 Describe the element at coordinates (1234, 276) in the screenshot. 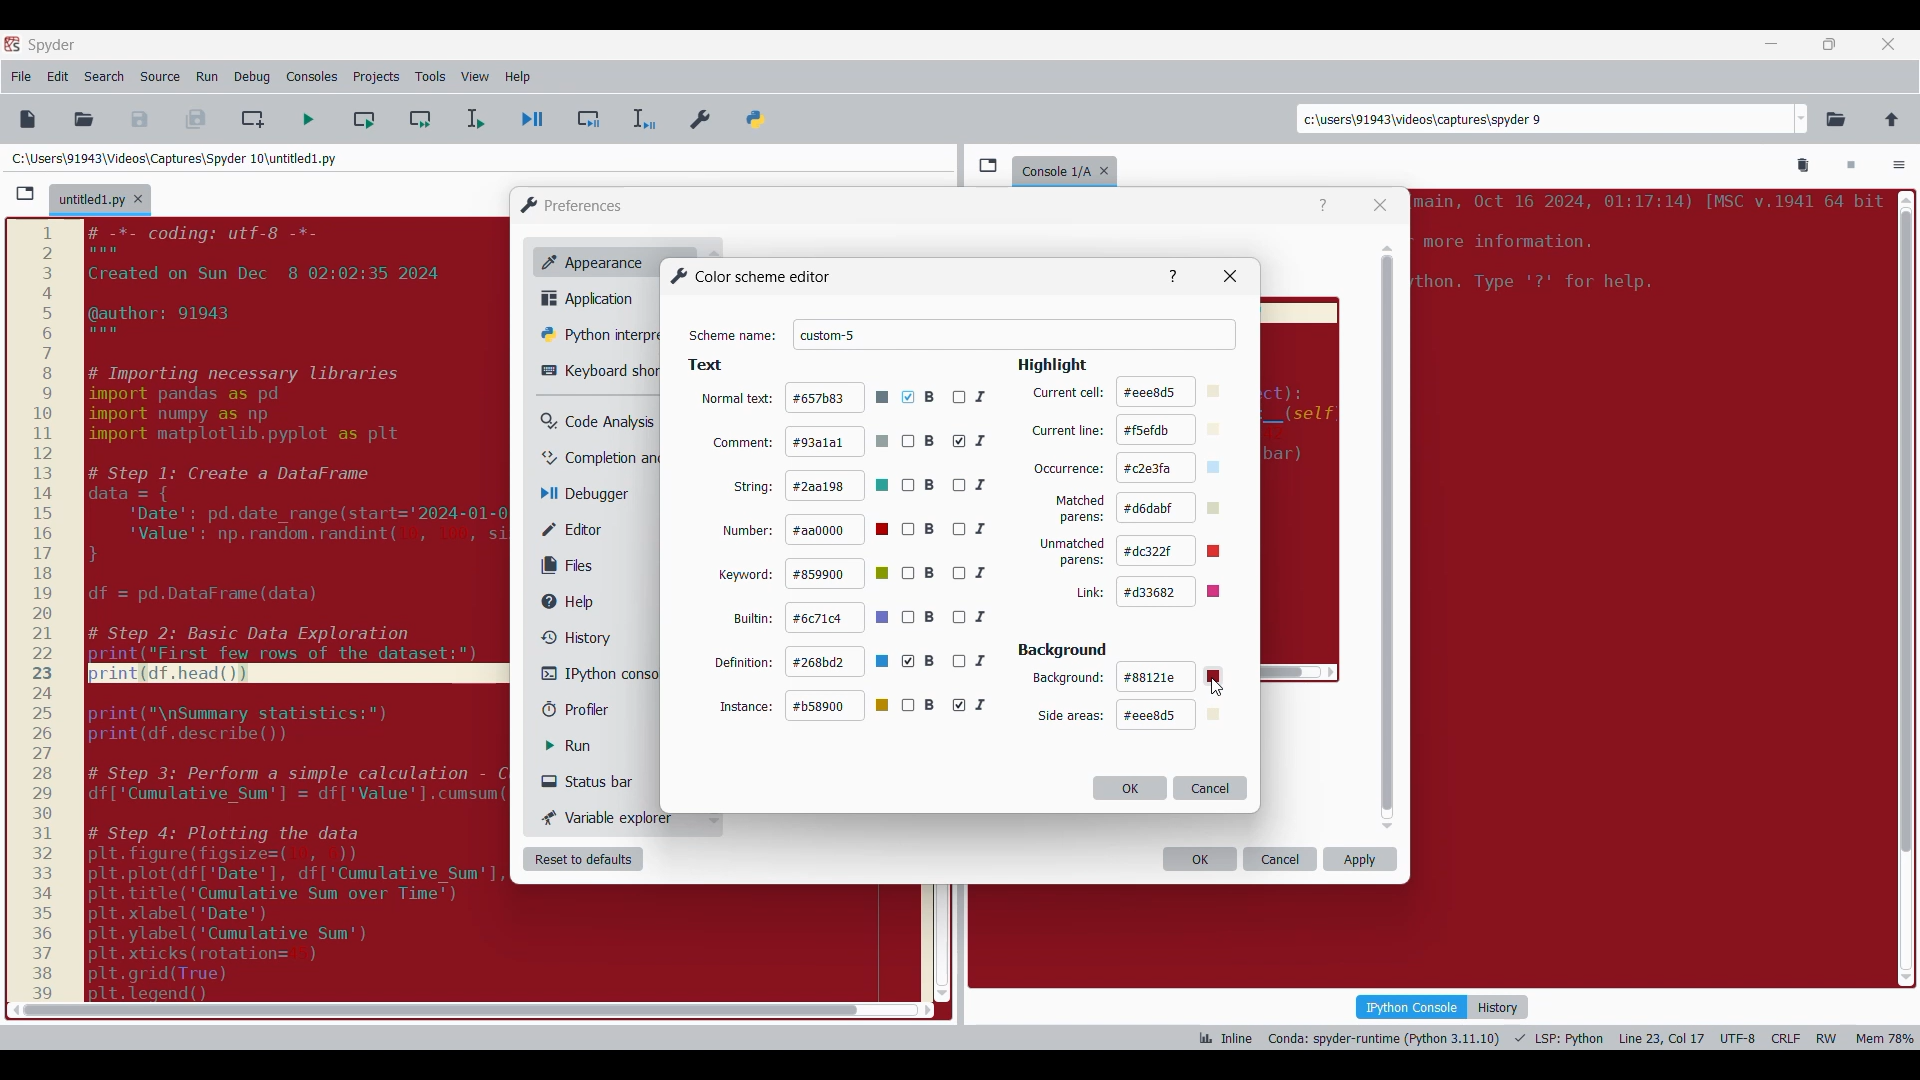

I see `` at that location.